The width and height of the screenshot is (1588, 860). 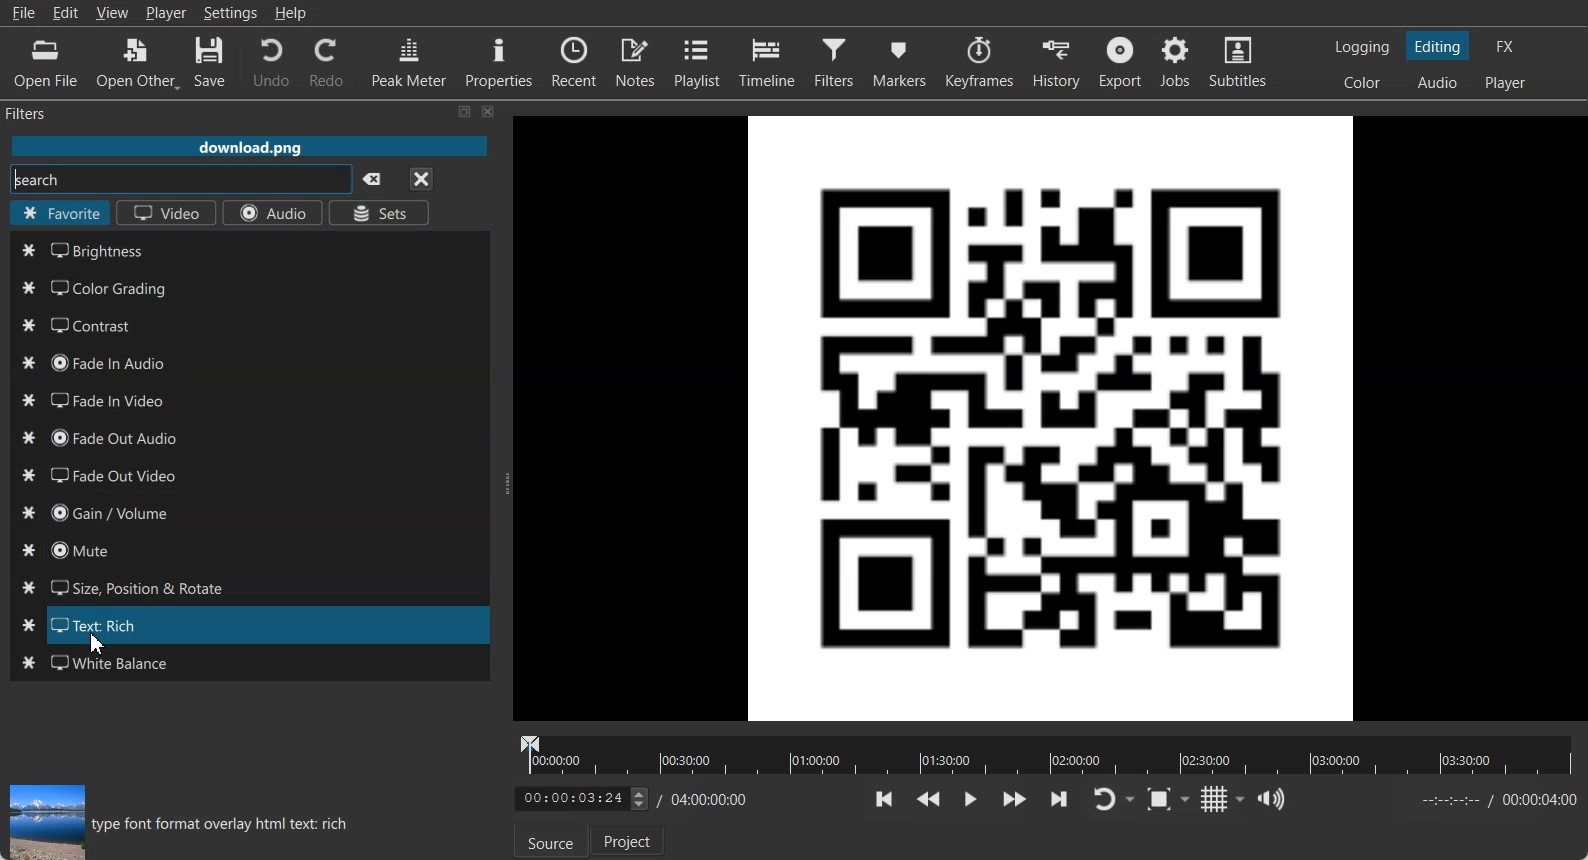 What do you see at coordinates (1216, 799) in the screenshot?
I see `Toggle grid display on the player` at bounding box center [1216, 799].